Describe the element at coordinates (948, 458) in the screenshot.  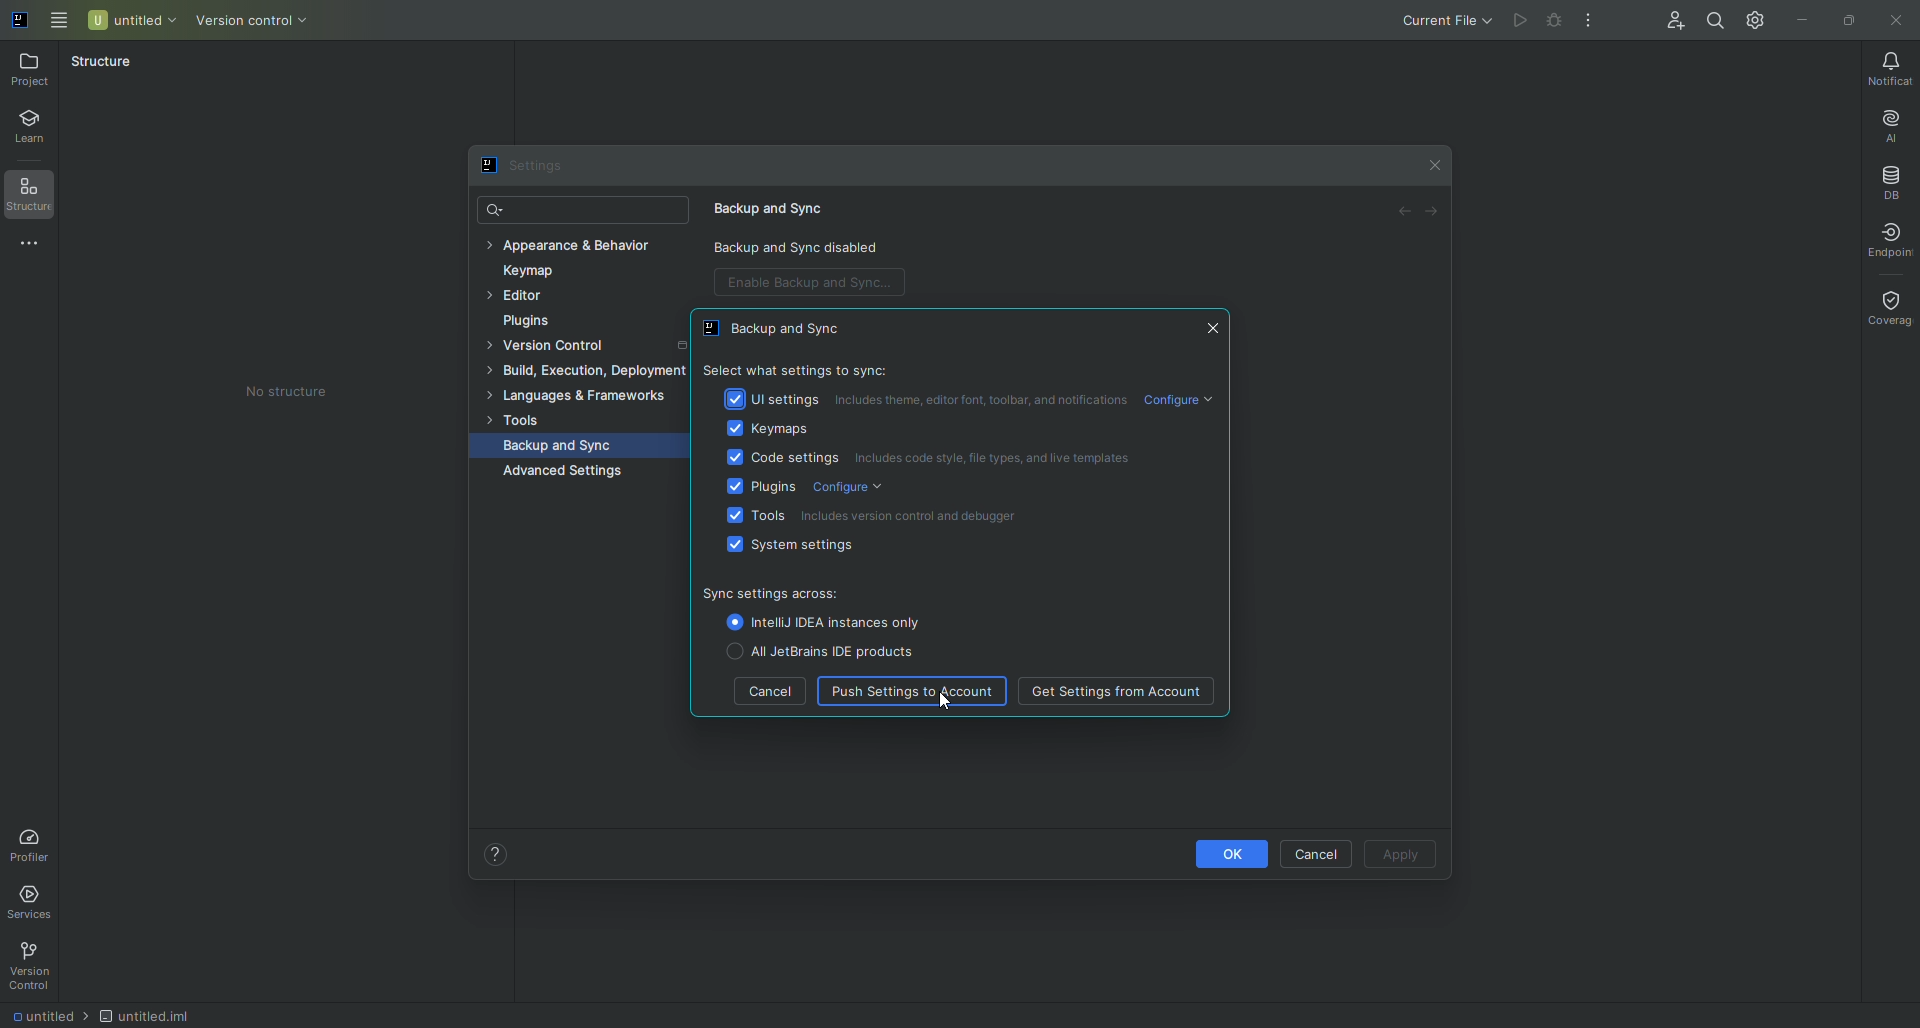
I see `Code settings Includes code style, file types, and live templates` at that location.